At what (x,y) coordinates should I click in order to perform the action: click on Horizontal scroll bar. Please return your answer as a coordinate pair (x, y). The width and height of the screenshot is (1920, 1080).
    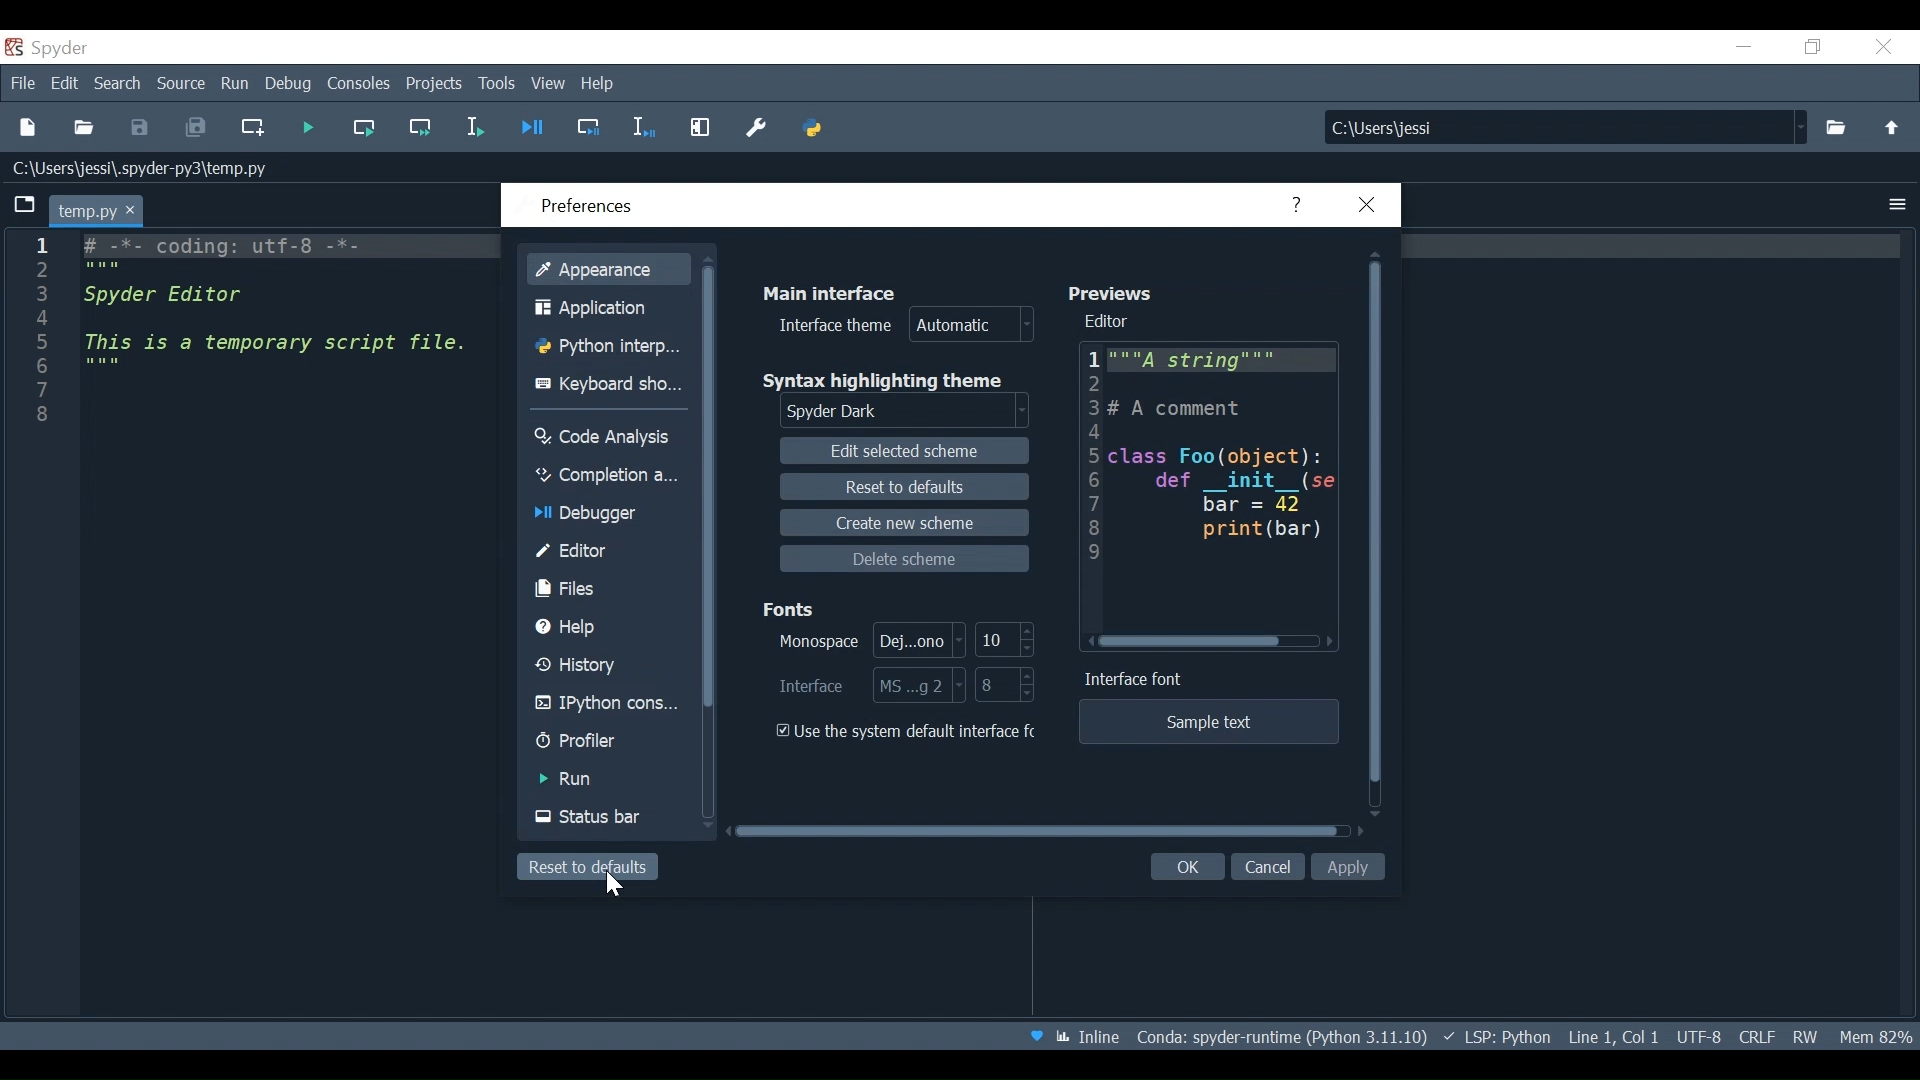
    Looking at the image, I should click on (1036, 830).